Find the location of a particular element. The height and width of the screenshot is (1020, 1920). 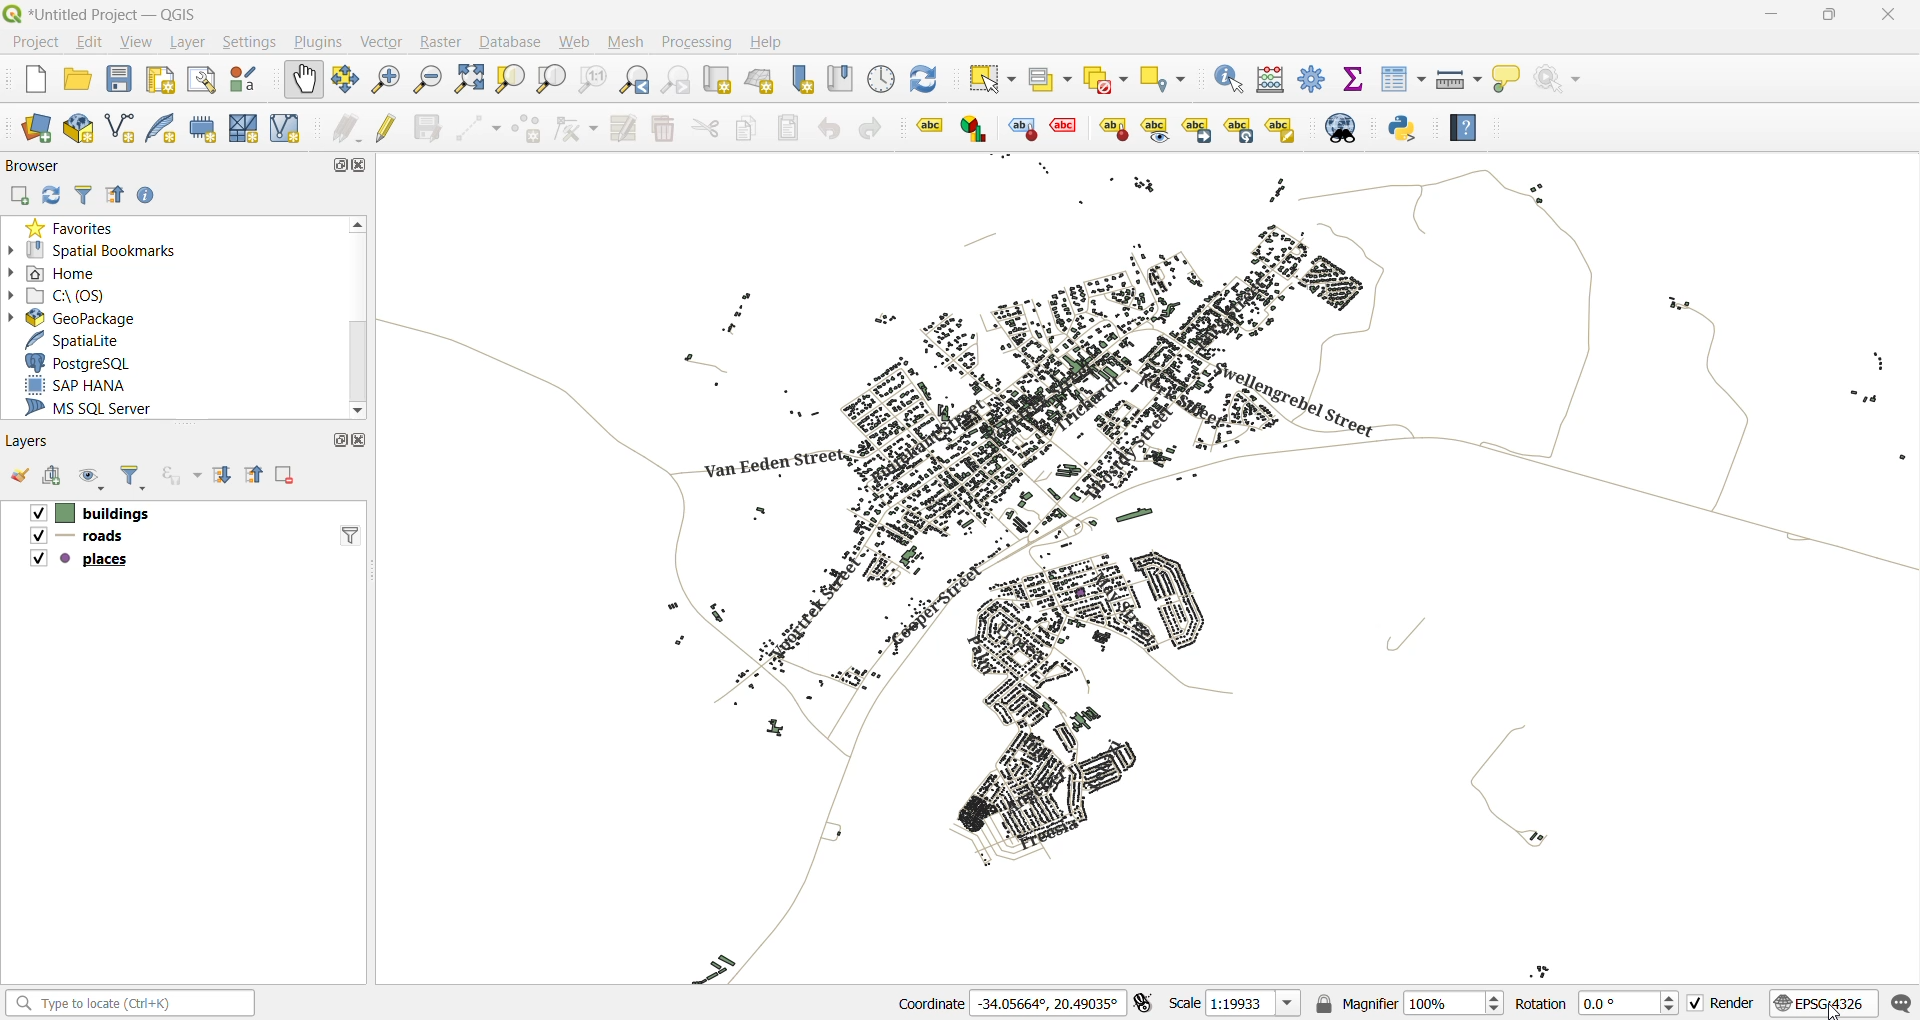

cut is located at coordinates (702, 128).